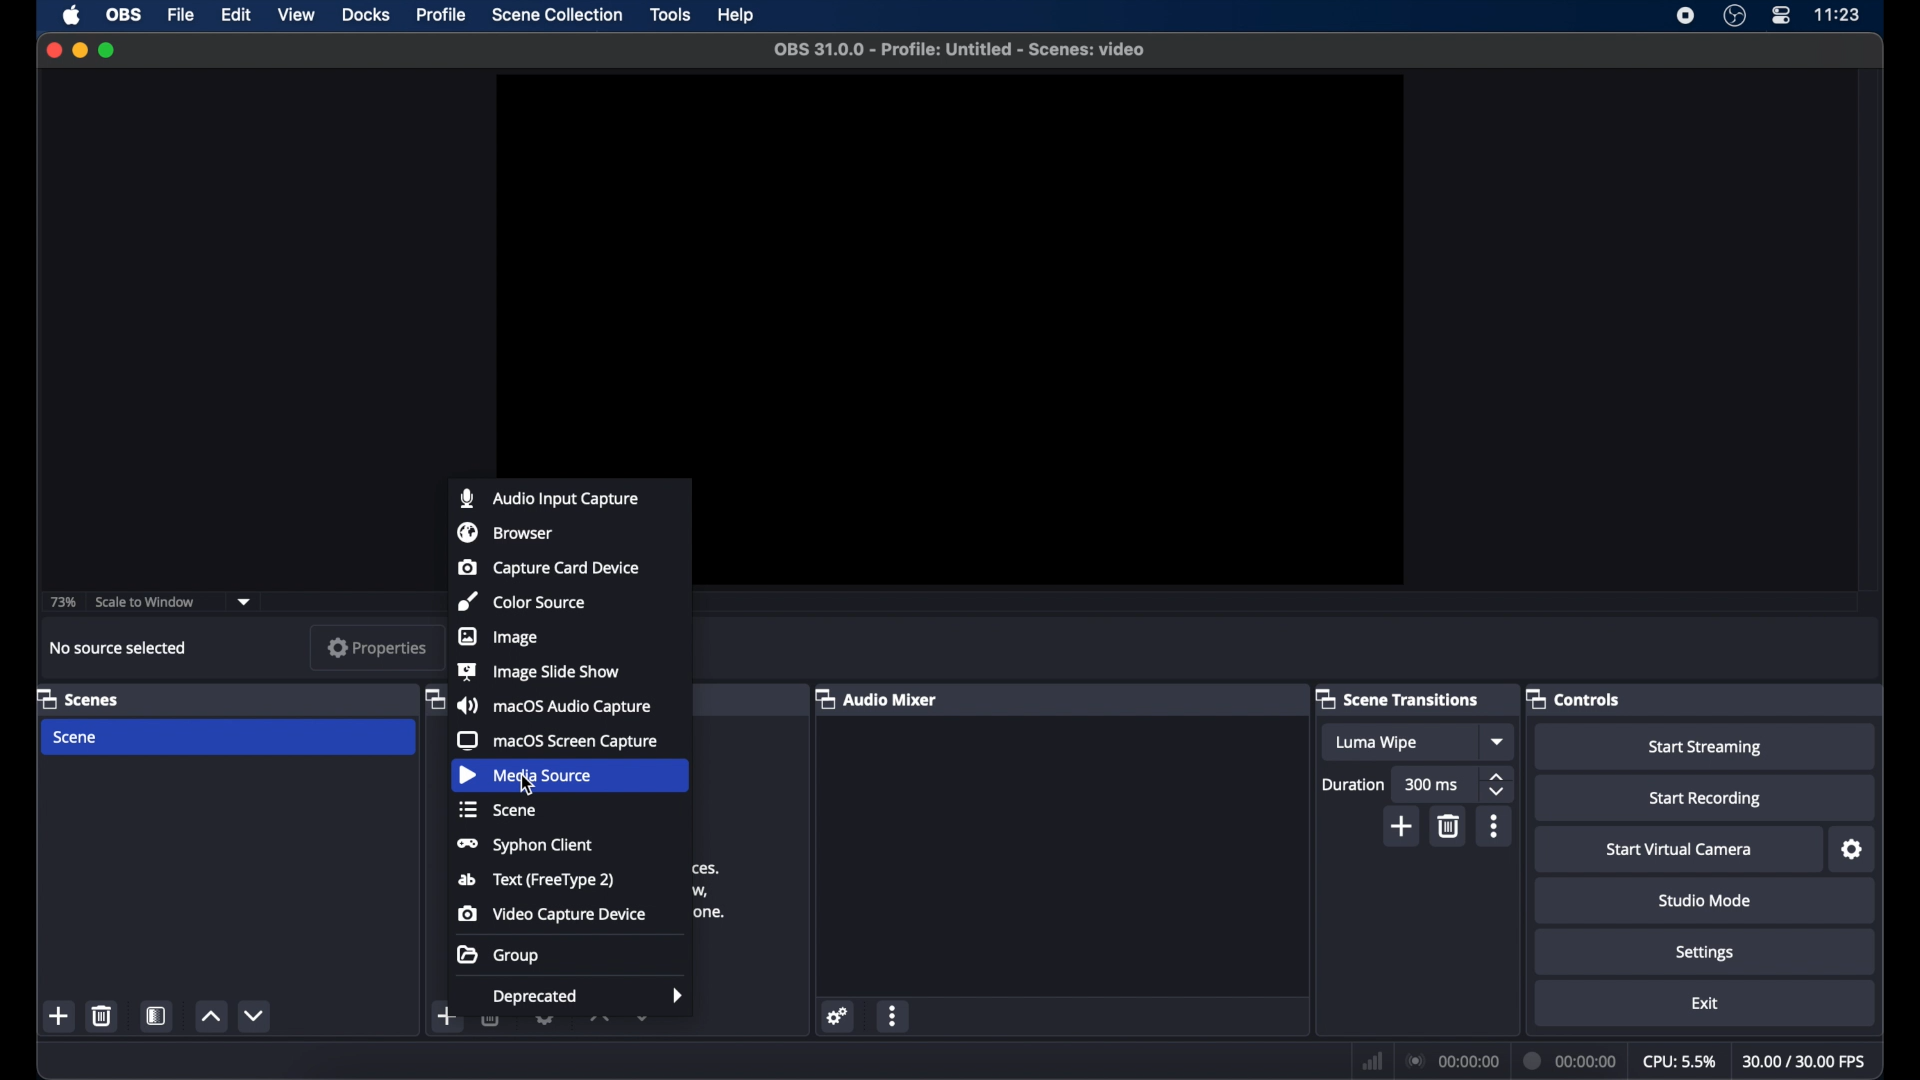 Image resolution: width=1920 pixels, height=1080 pixels. What do you see at coordinates (558, 740) in the screenshot?
I see `macOS screen capture` at bounding box center [558, 740].